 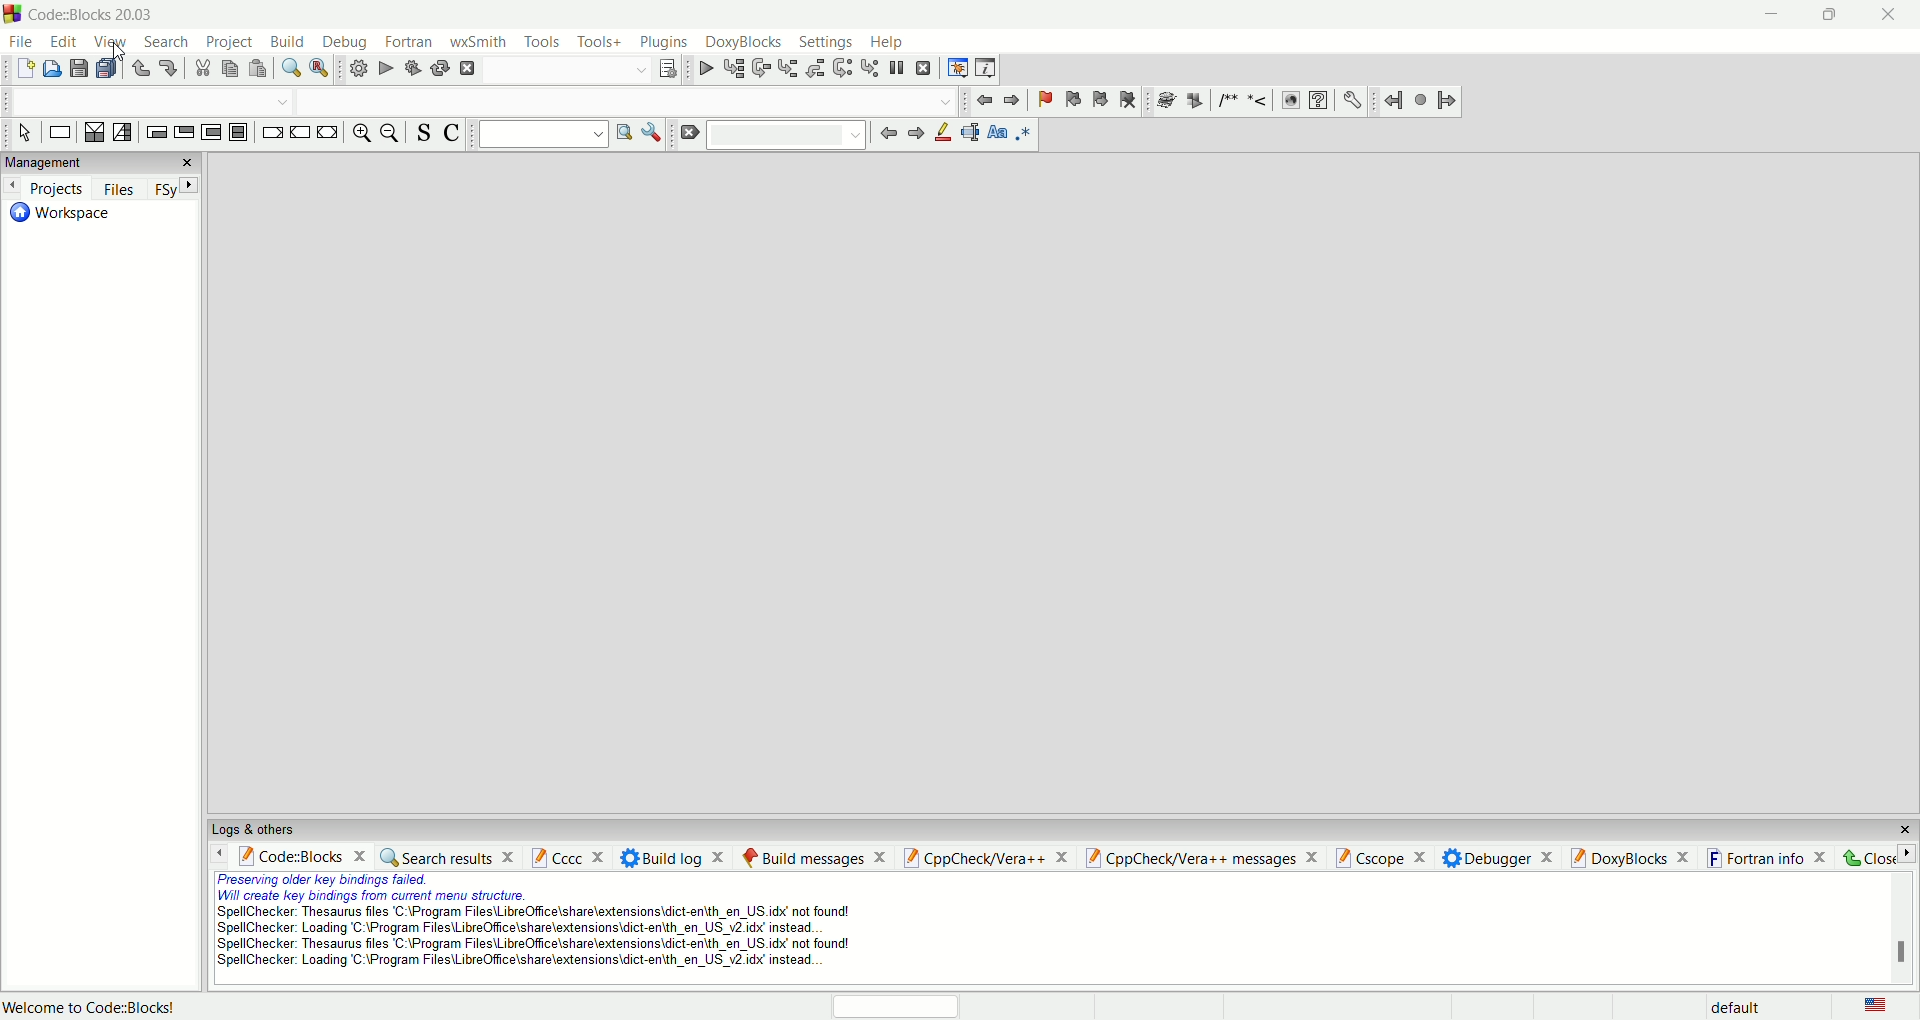 What do you see at coordinates (95, 1003) in the screenshot?
I see `Welcome to Code::Blocks!` at bounding box center [95, 1003].